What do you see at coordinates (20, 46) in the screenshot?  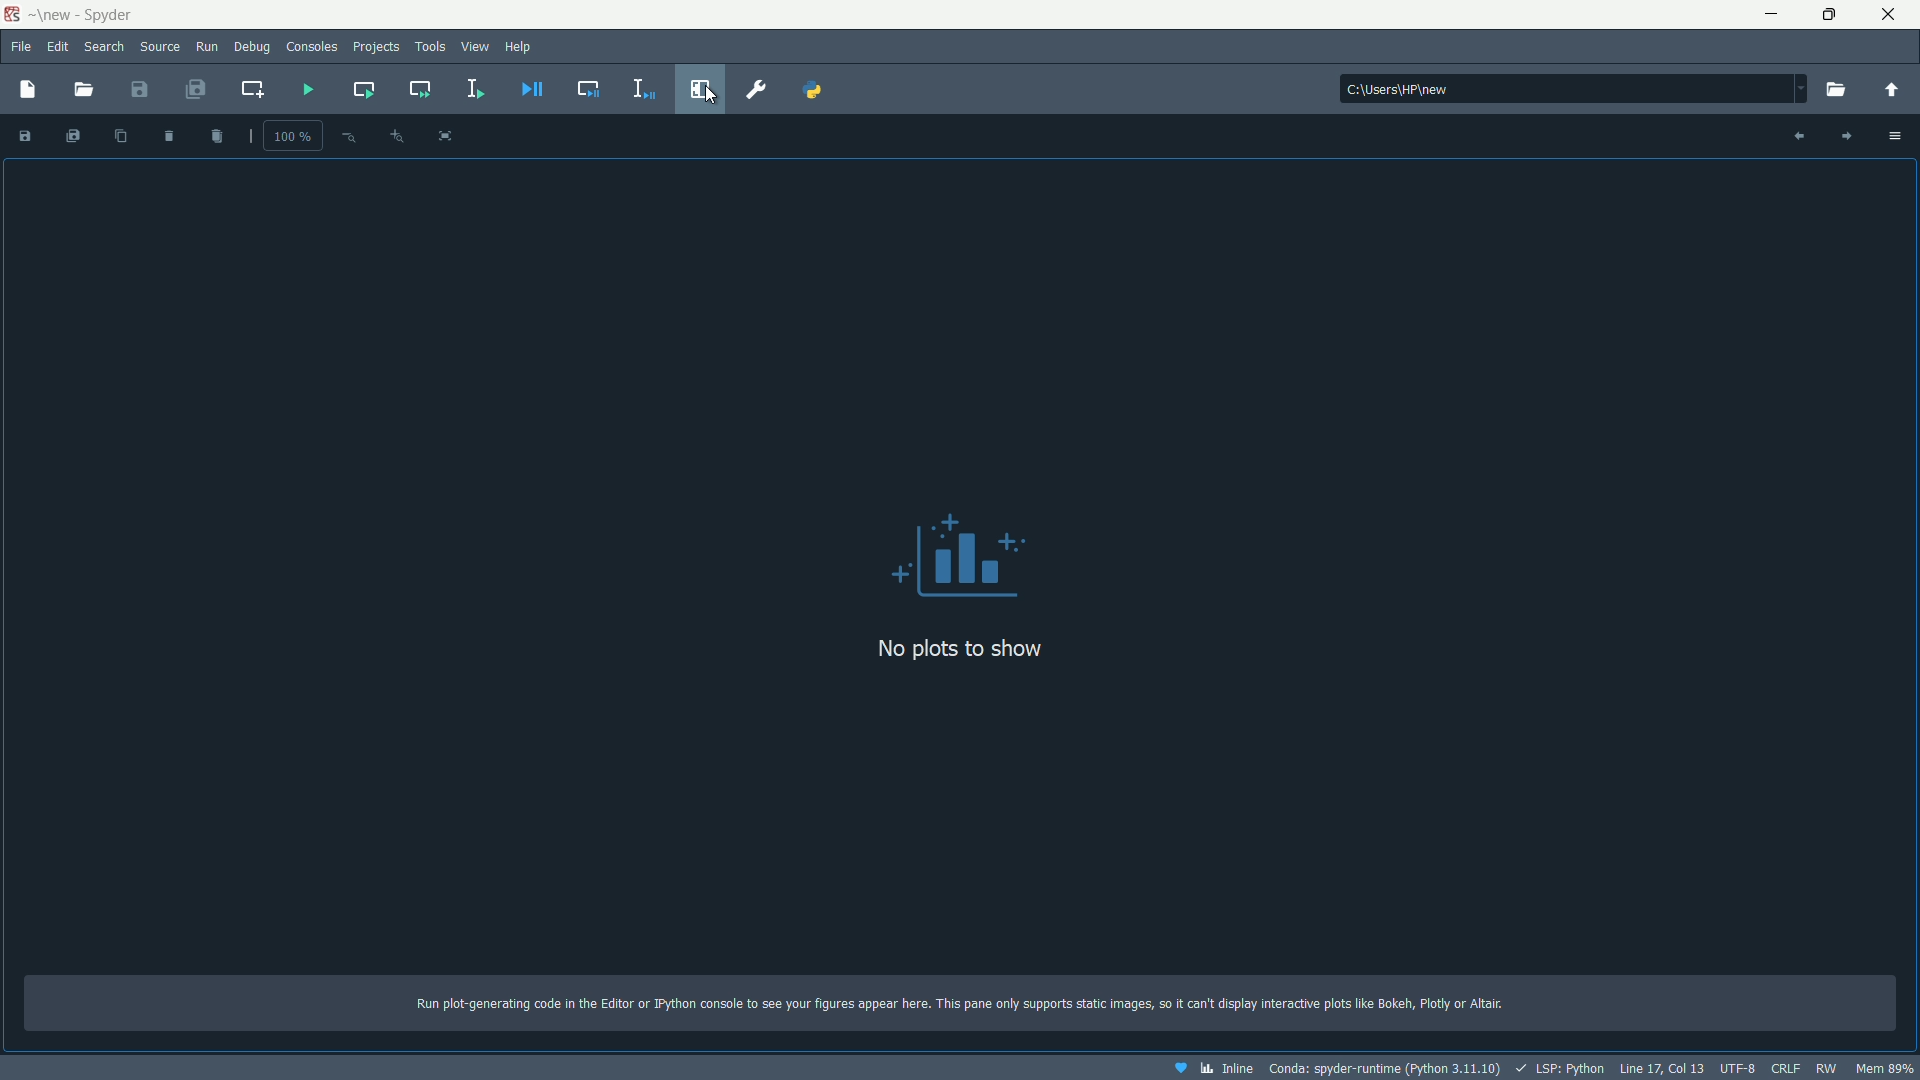 I see `file` at bounding box center [20, 46].